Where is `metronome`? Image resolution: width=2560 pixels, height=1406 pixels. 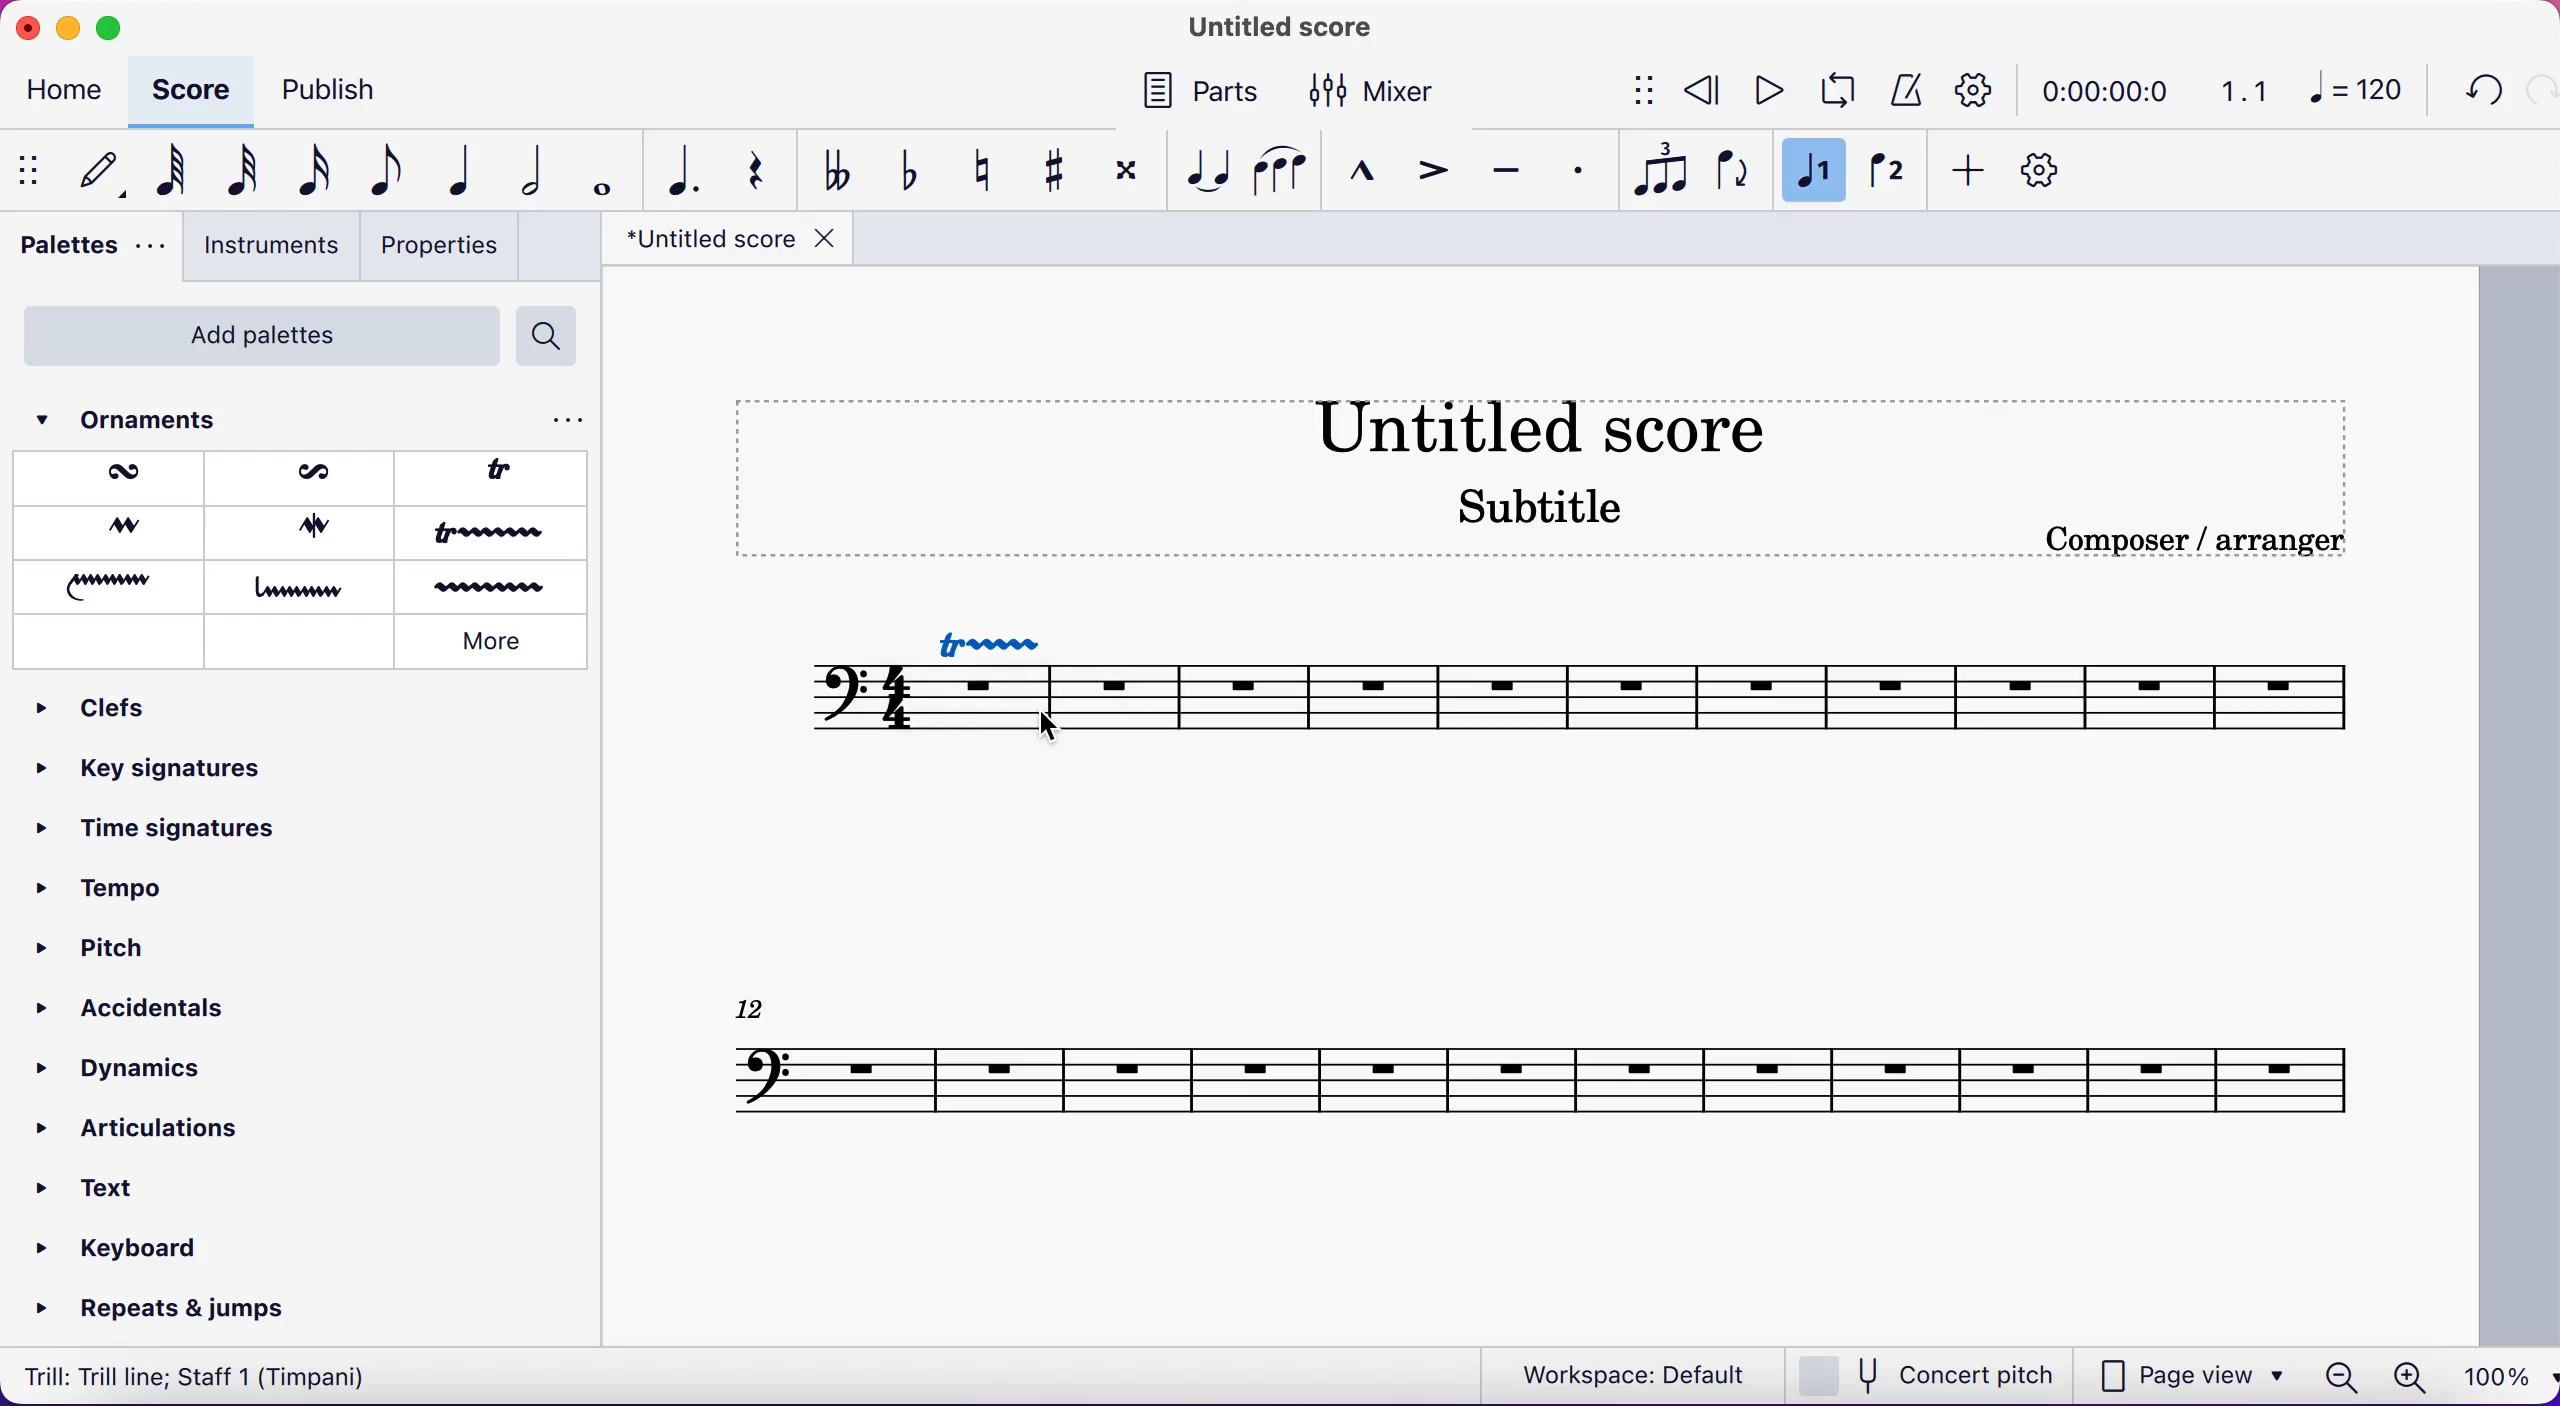
metronome is located at coordinates (1904, 91).